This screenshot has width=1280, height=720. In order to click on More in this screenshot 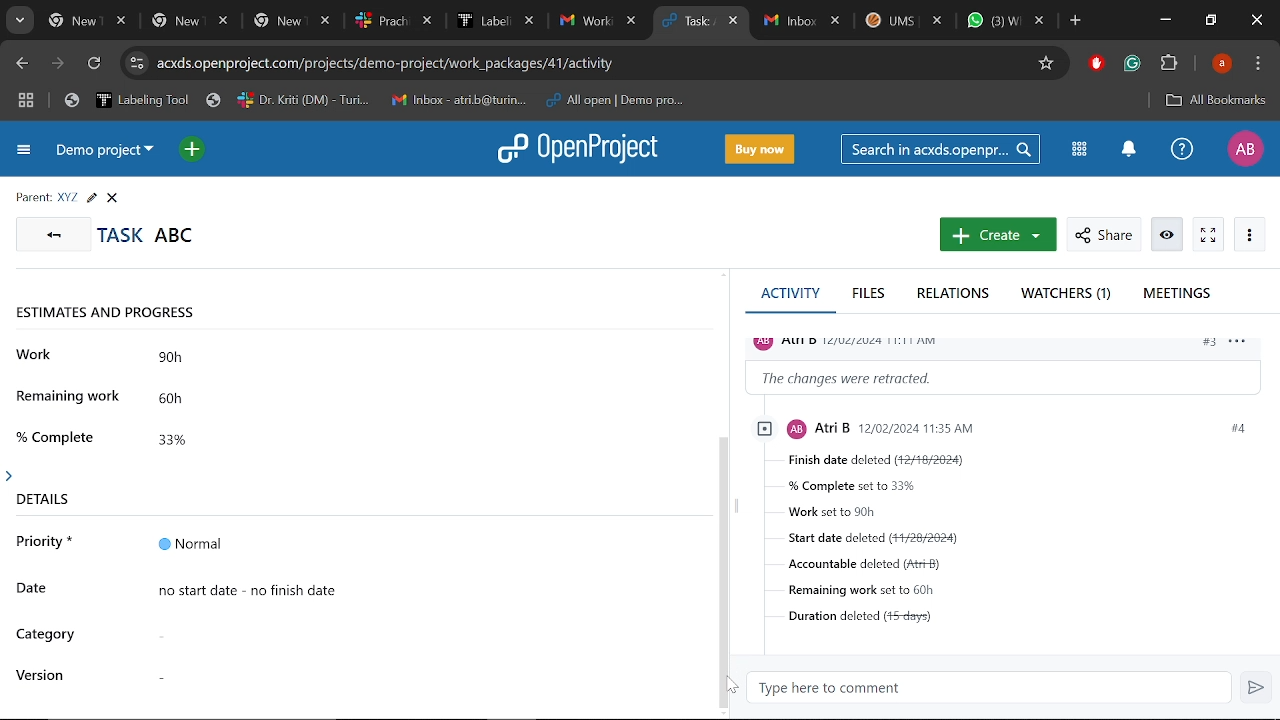, I will do `click(1248, 233)`.